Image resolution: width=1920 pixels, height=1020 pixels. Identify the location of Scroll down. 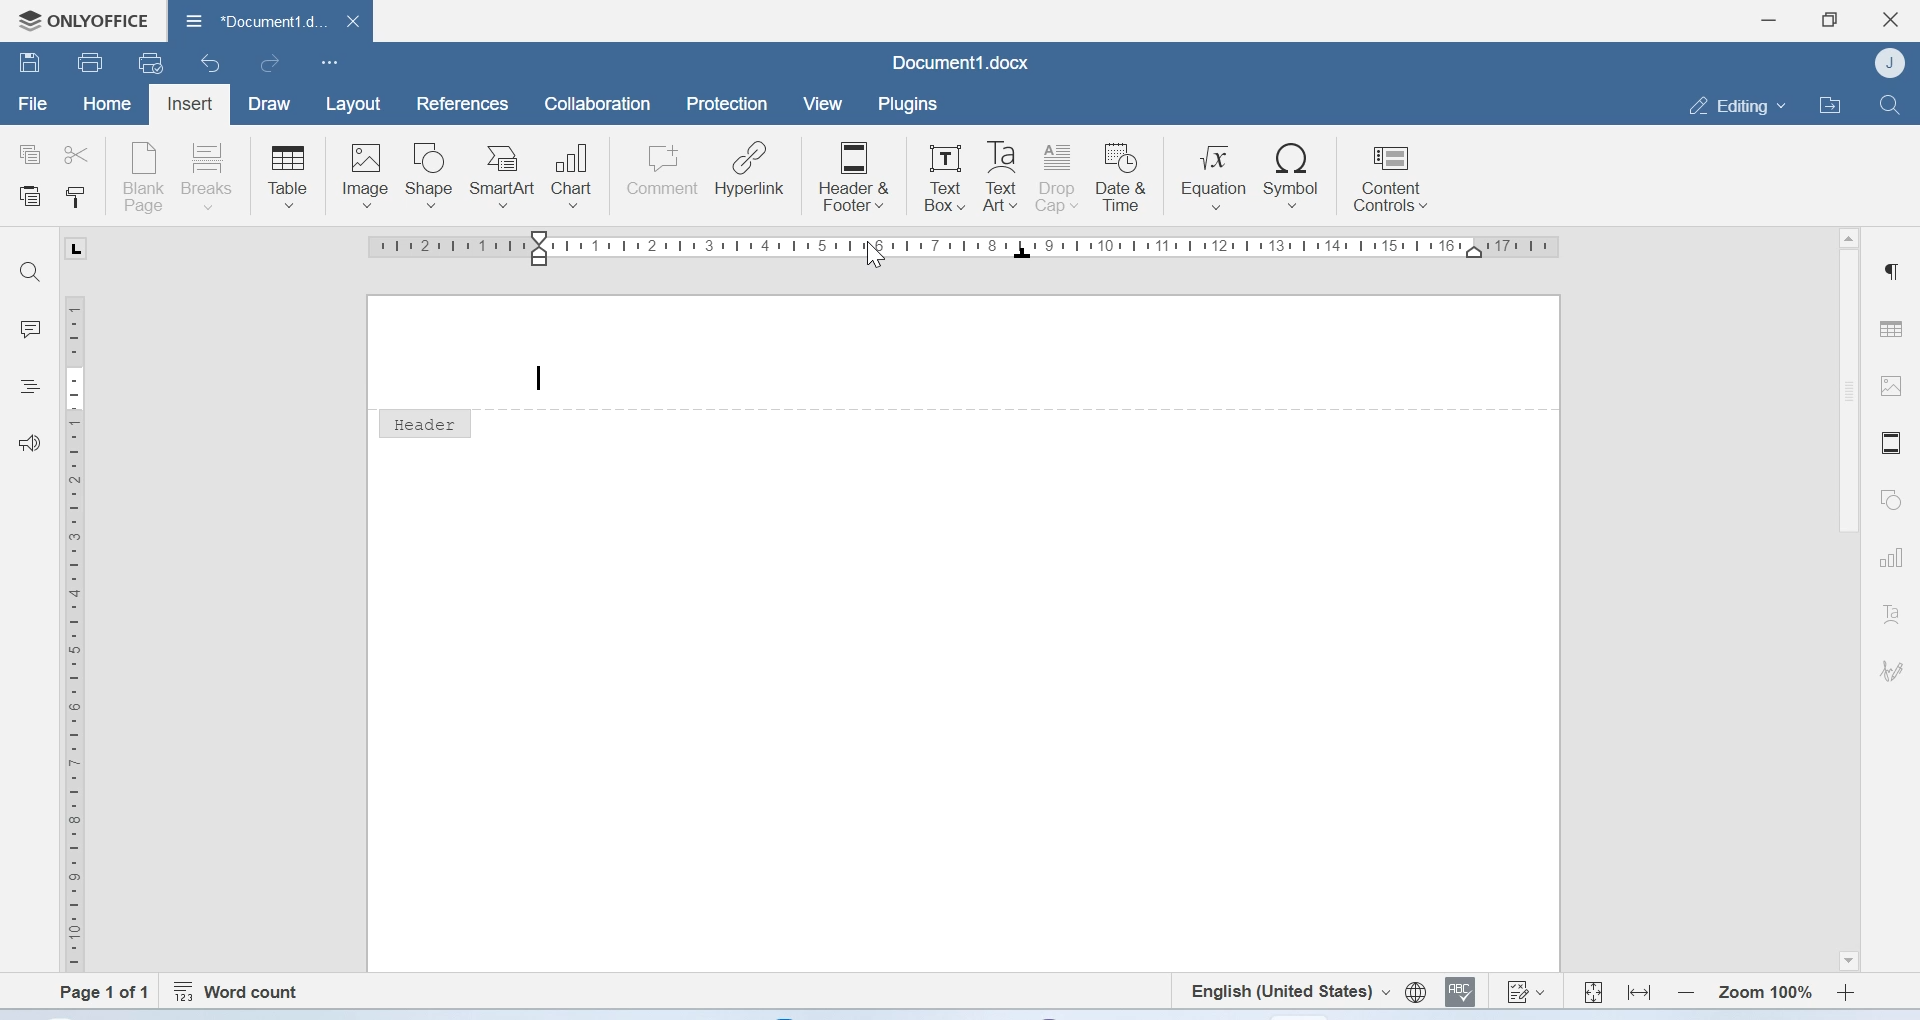
(1846, 961).